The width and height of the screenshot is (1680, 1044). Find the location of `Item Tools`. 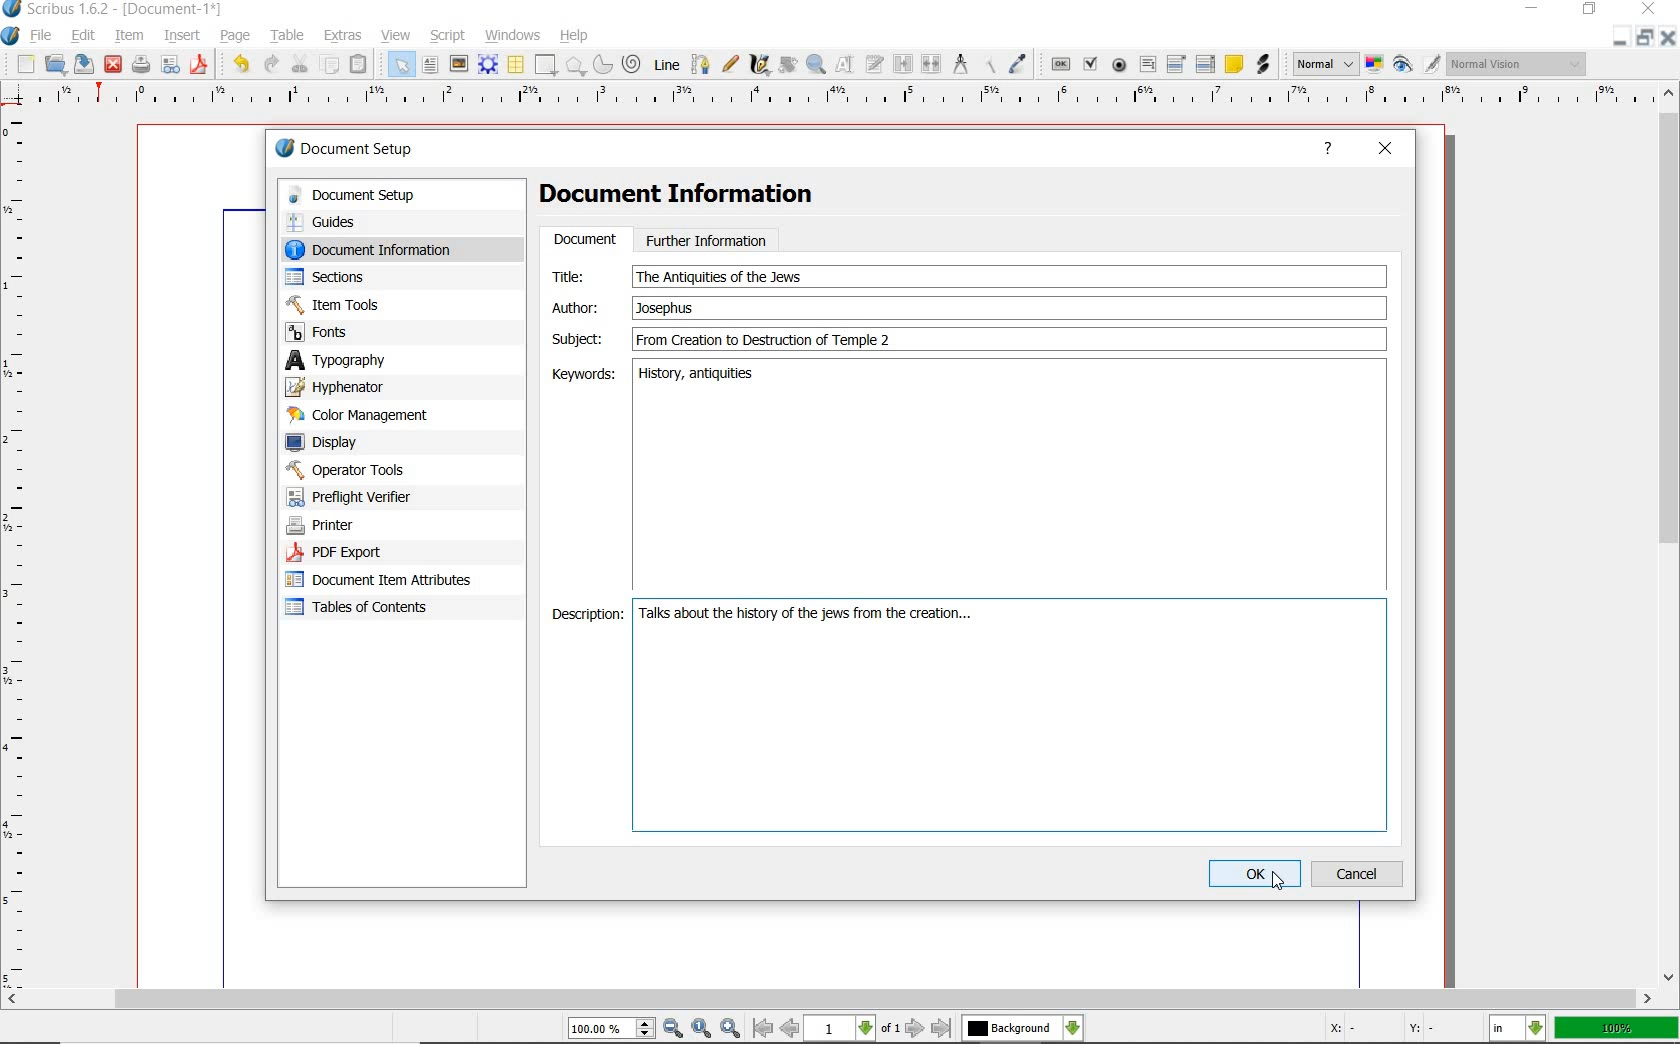

Item Tools is located at coordinates (379, 304).